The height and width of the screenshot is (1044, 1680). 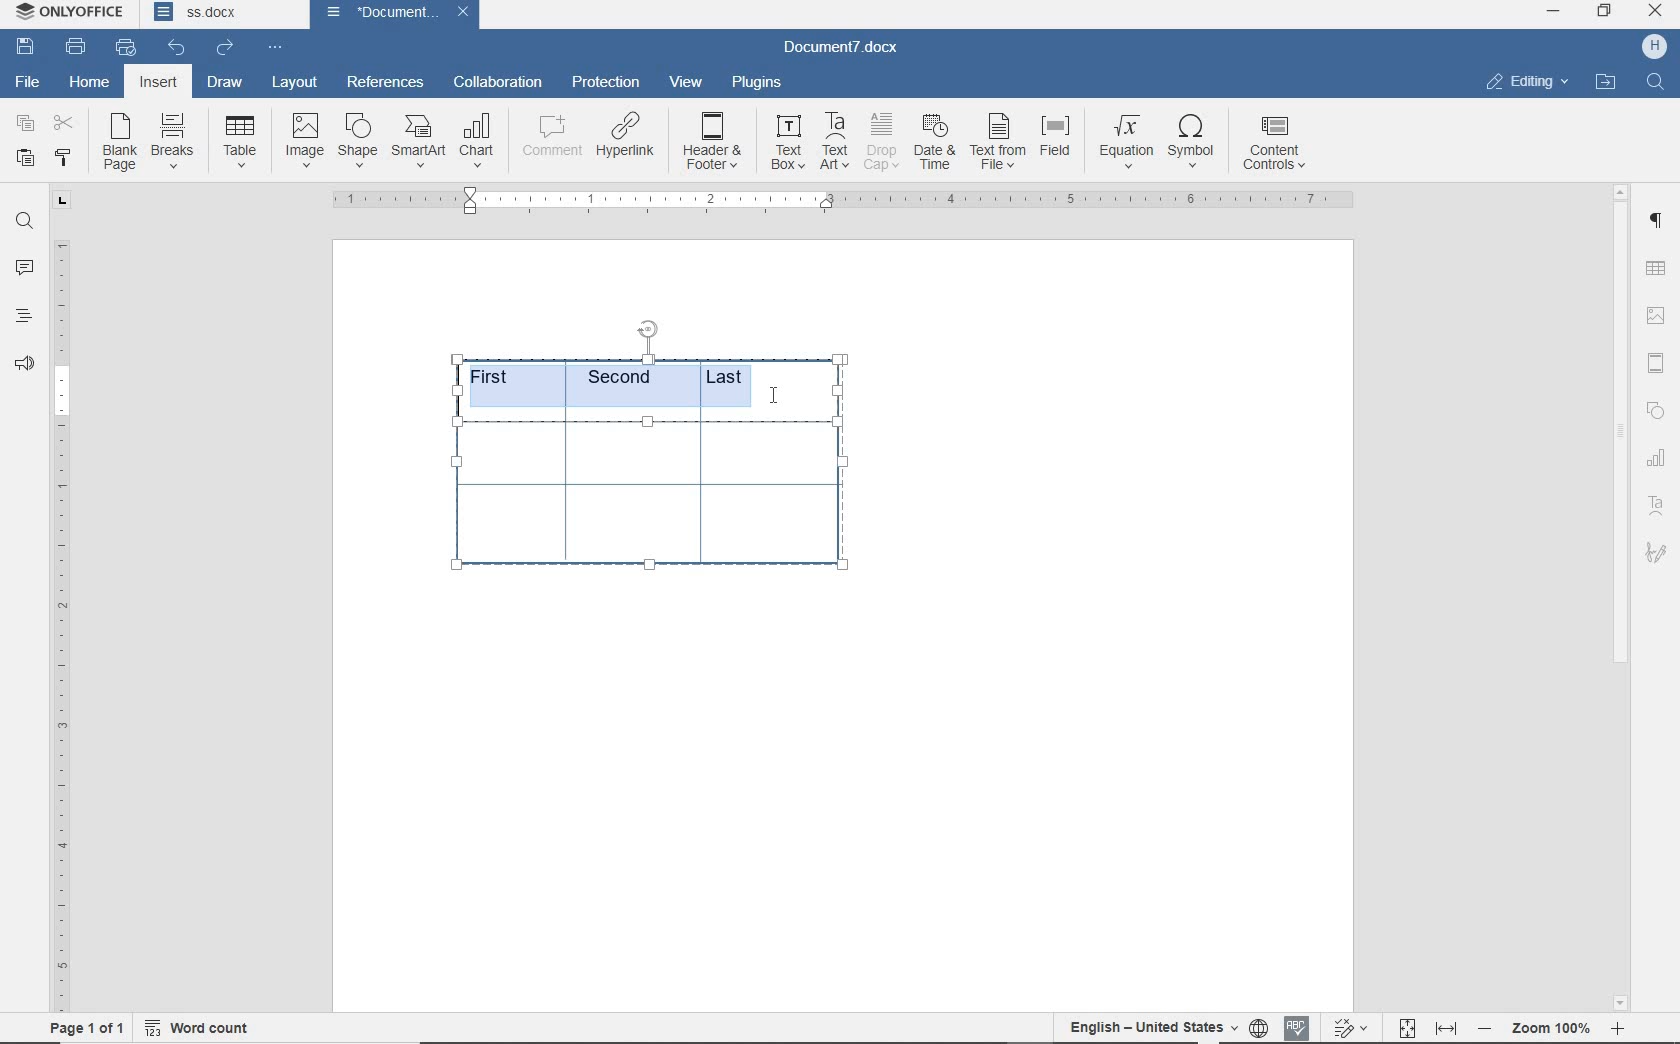 What do you see at coordinates (1652, 46) in the screenshot?
I see `HP` at bounding box center [1652, 46].